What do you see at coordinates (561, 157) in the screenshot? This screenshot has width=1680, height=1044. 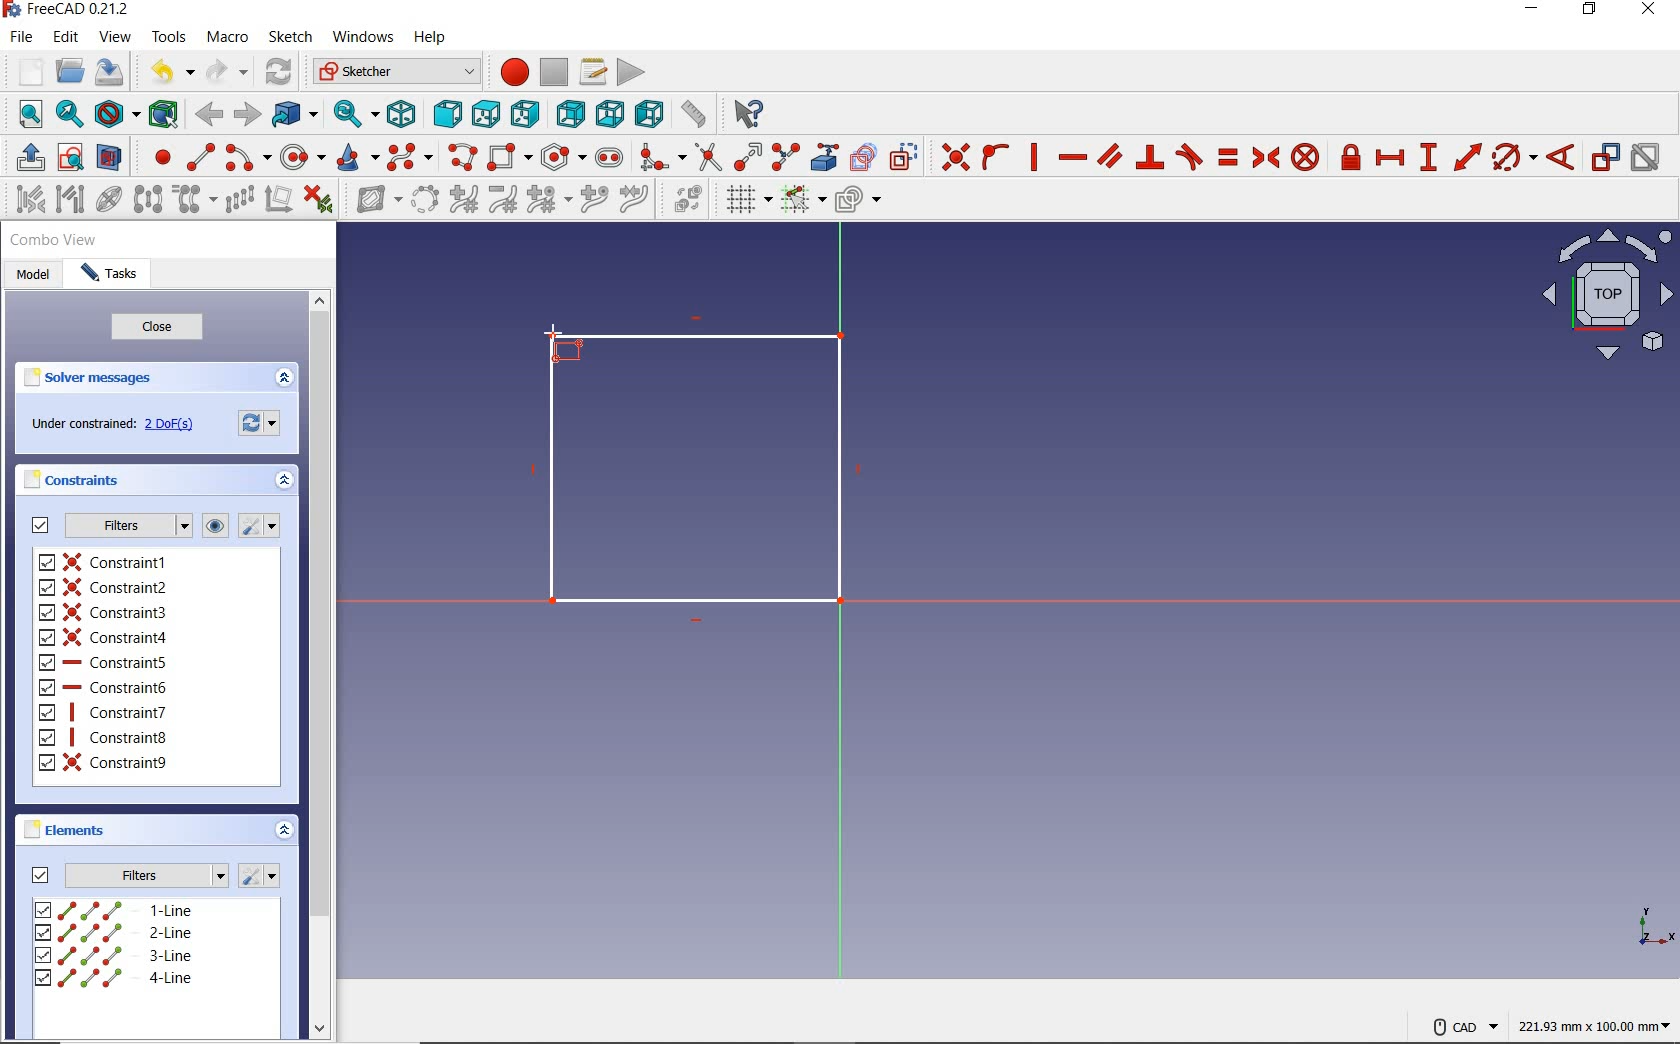 I see `create regular polygon` at bounding box center [561, 157].